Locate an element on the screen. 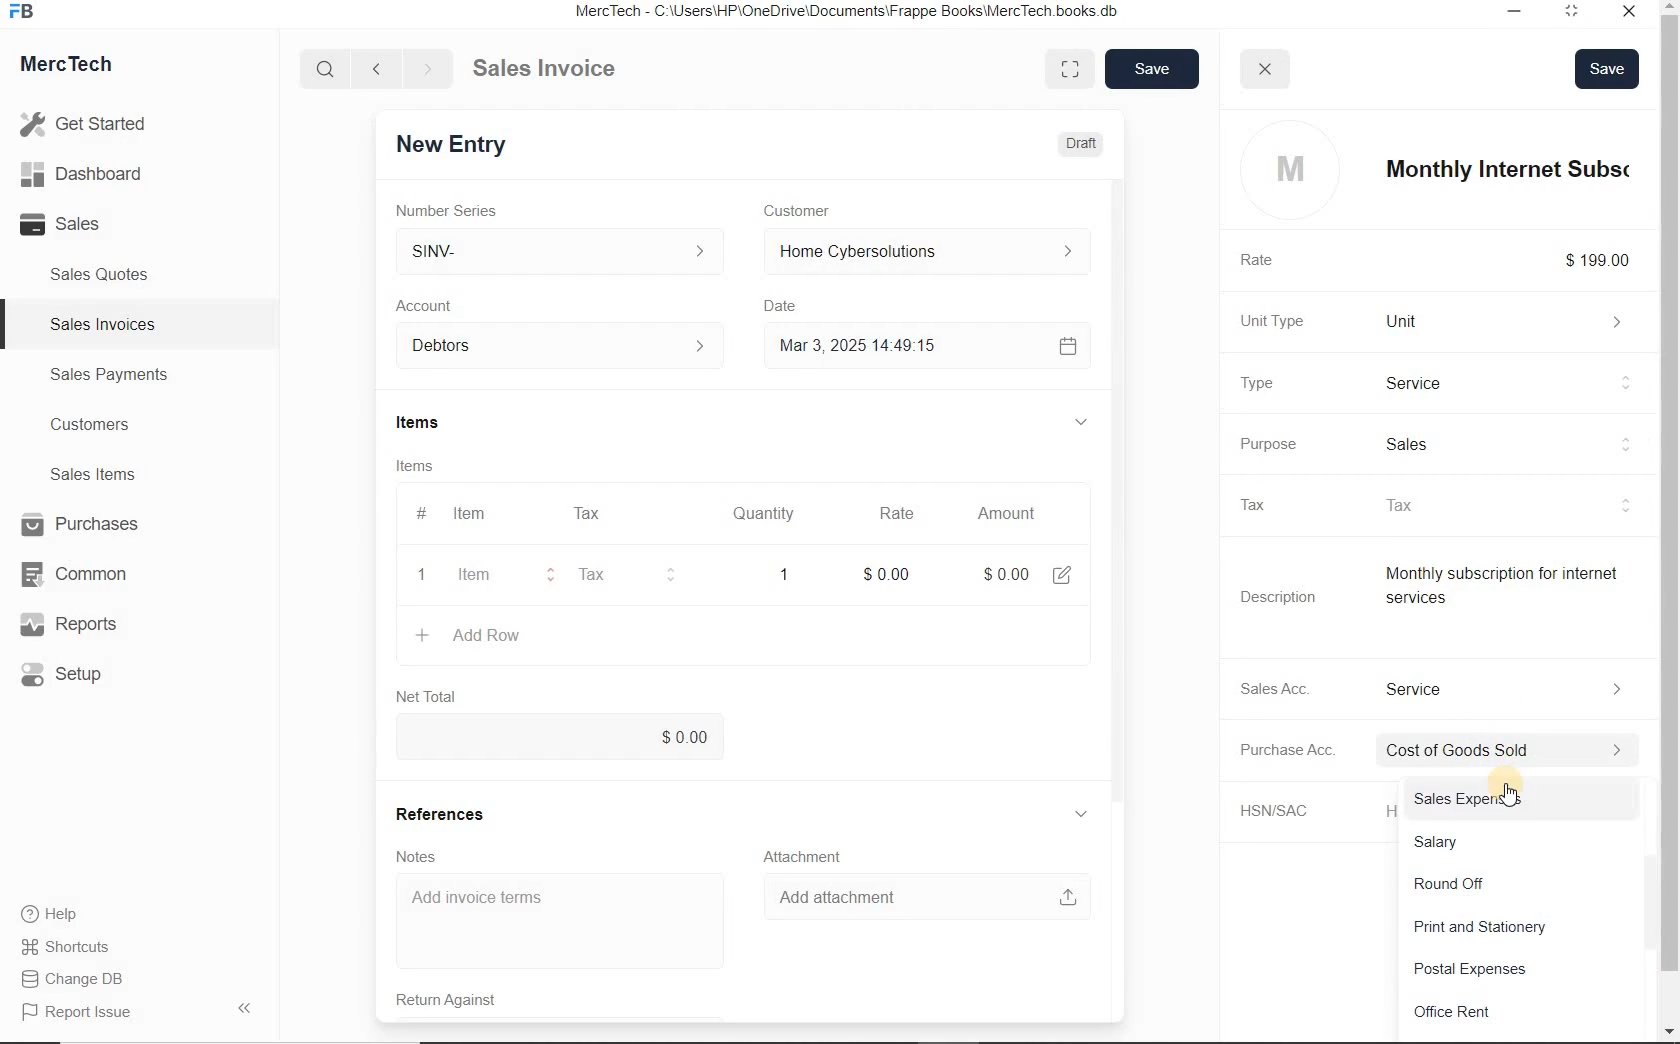 The image size is (1680, 1044). Calendar is located at coordinates (1073, 345).